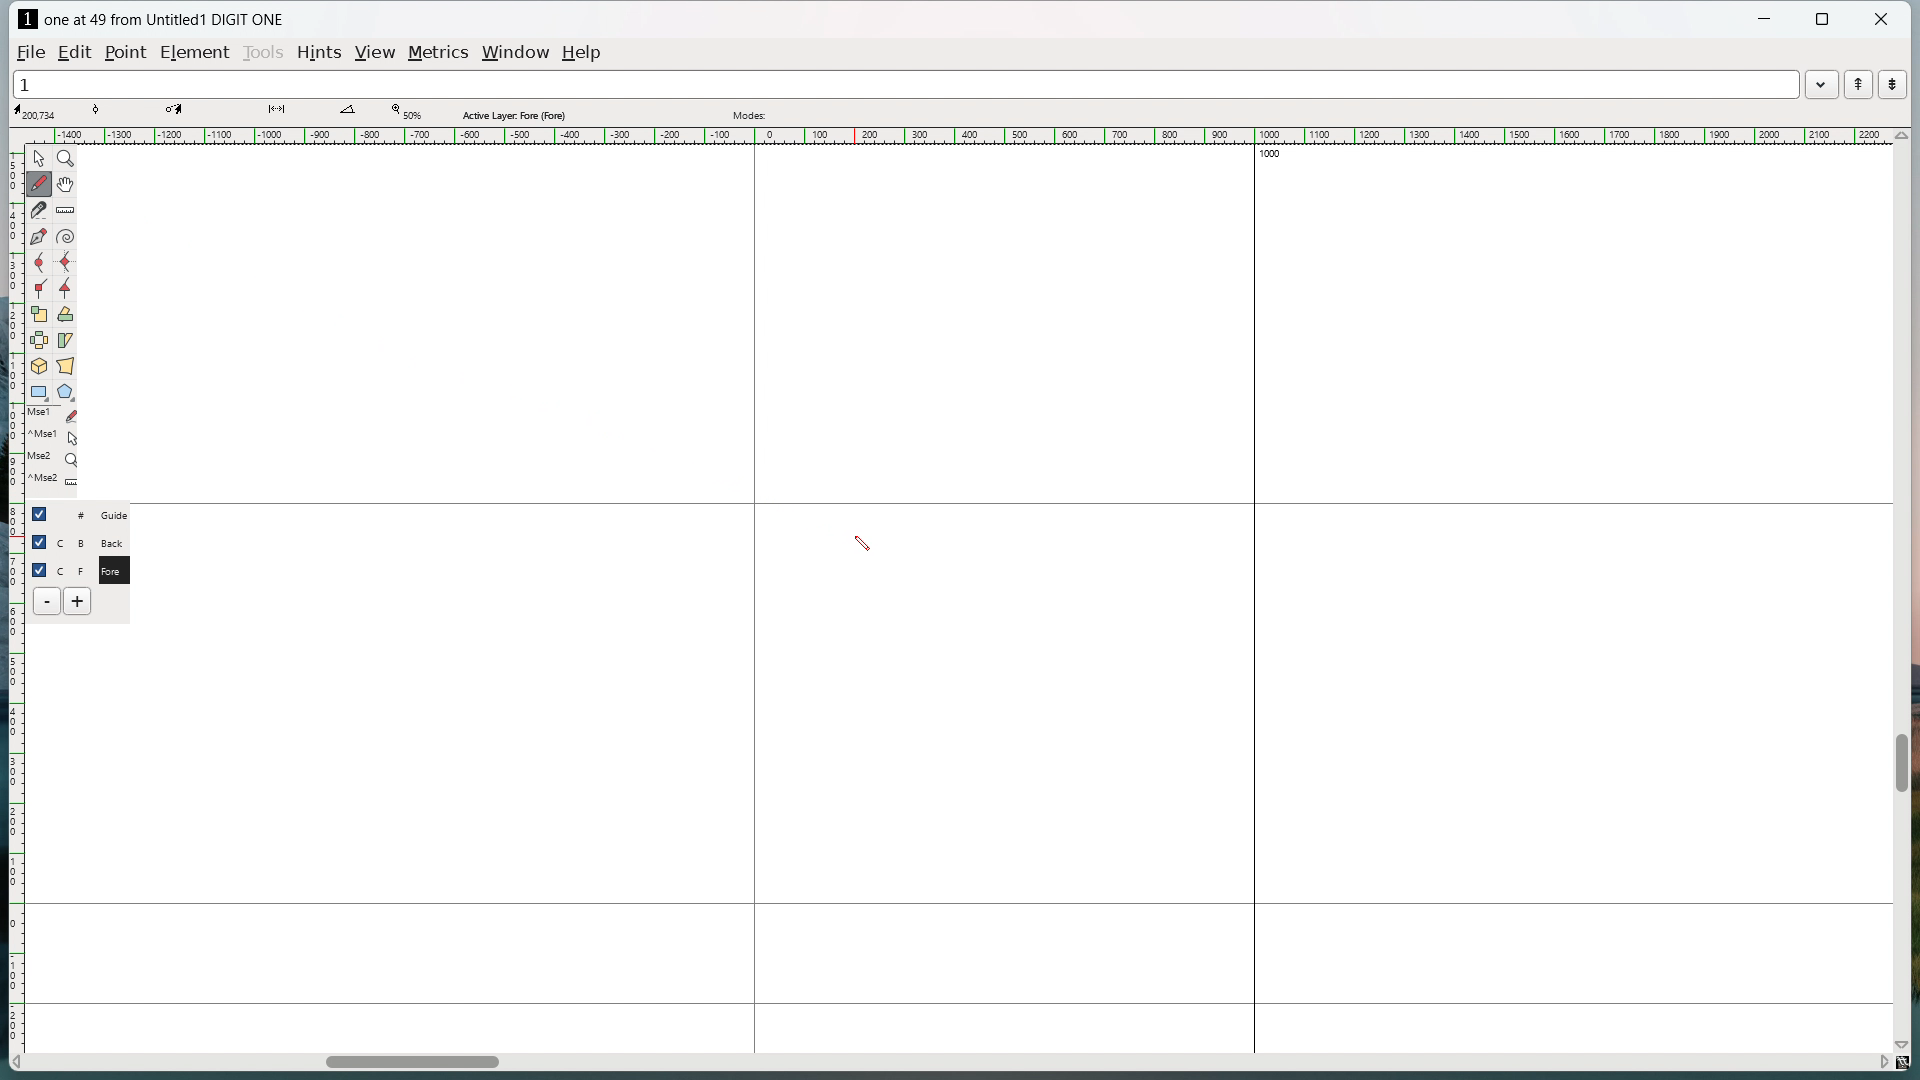 The height and width of the screenshot is (1080, 1920). Describe the element at coordinates (1858, 84) in the screenshot. I see `show the previous word in the word list` at that location.